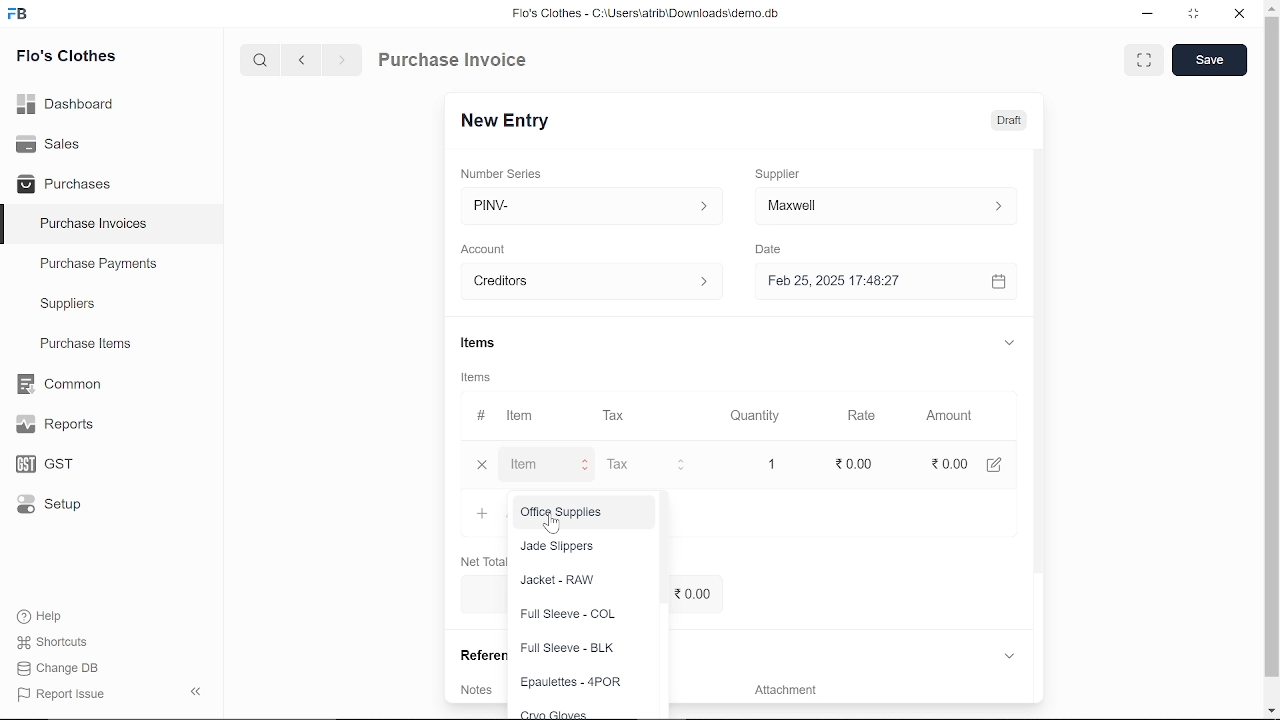 This screenshot has height=720, width=1280. I want to click on Shortcuts, so click(49, 643).